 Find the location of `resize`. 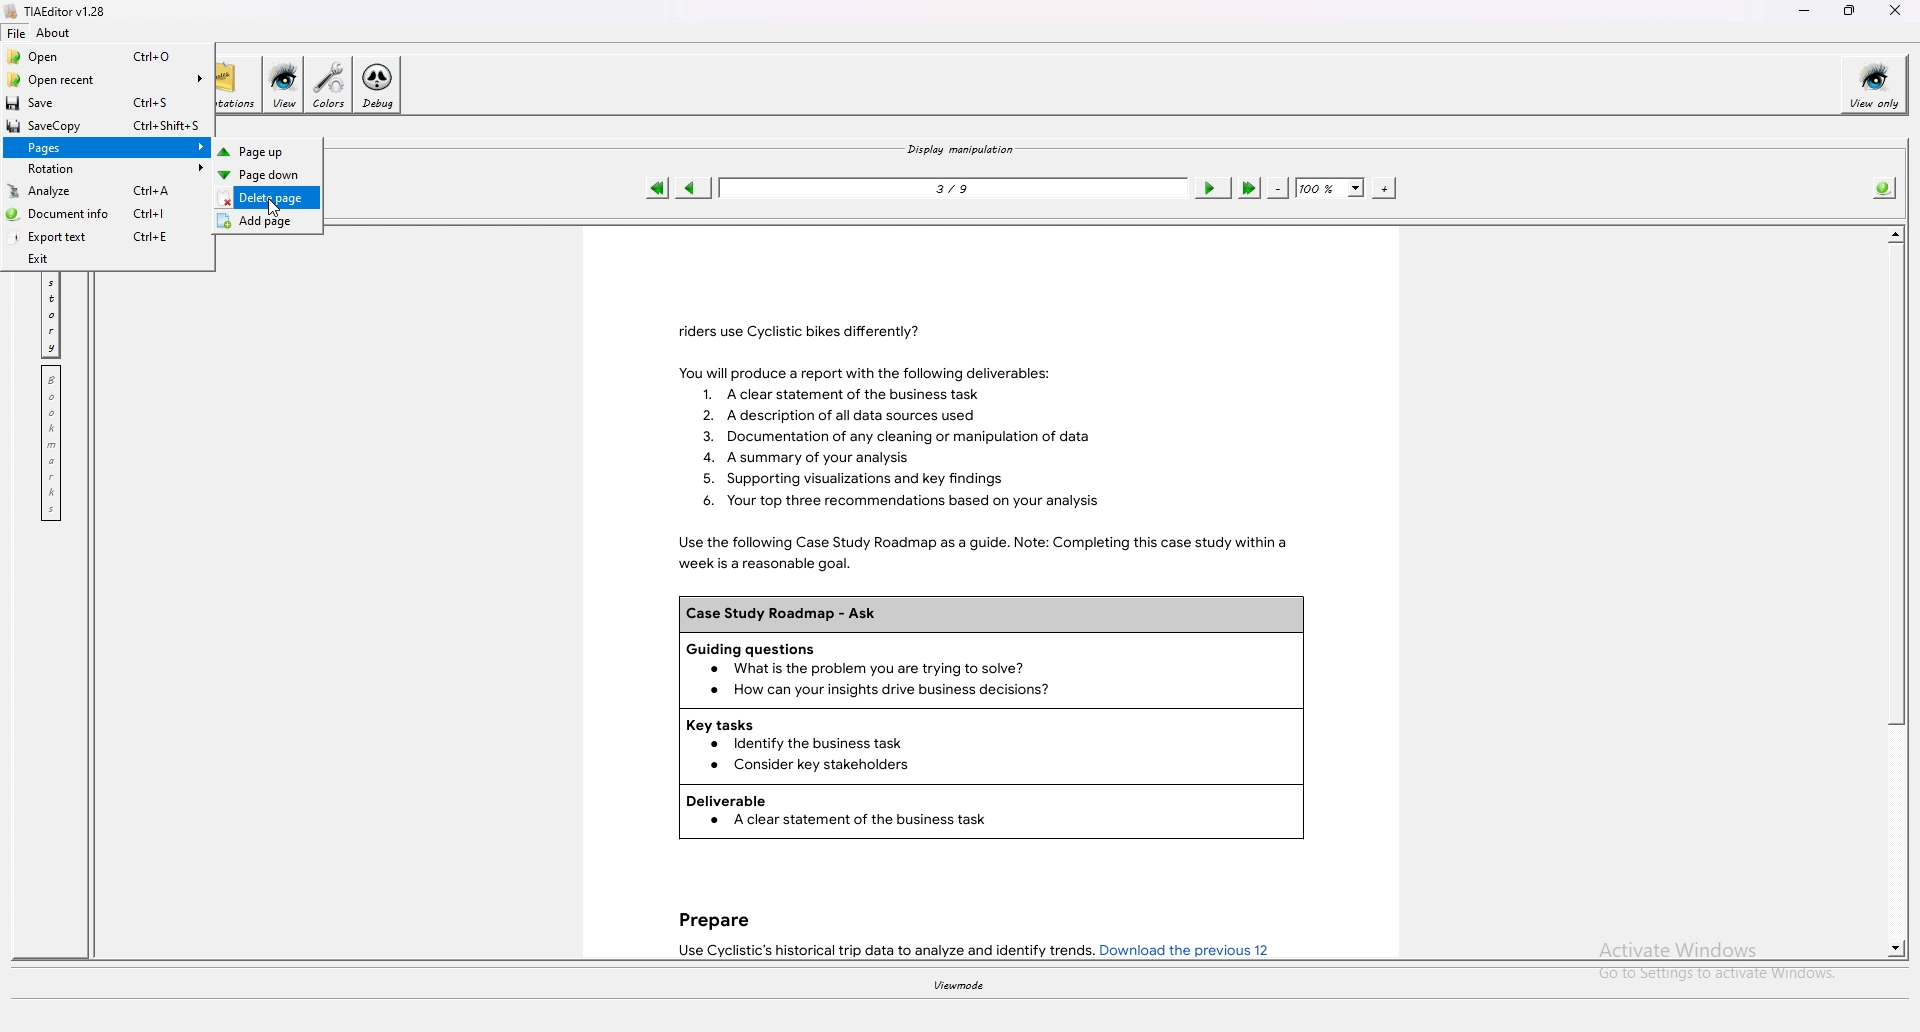

resize is located at coordinates (1851, 10).